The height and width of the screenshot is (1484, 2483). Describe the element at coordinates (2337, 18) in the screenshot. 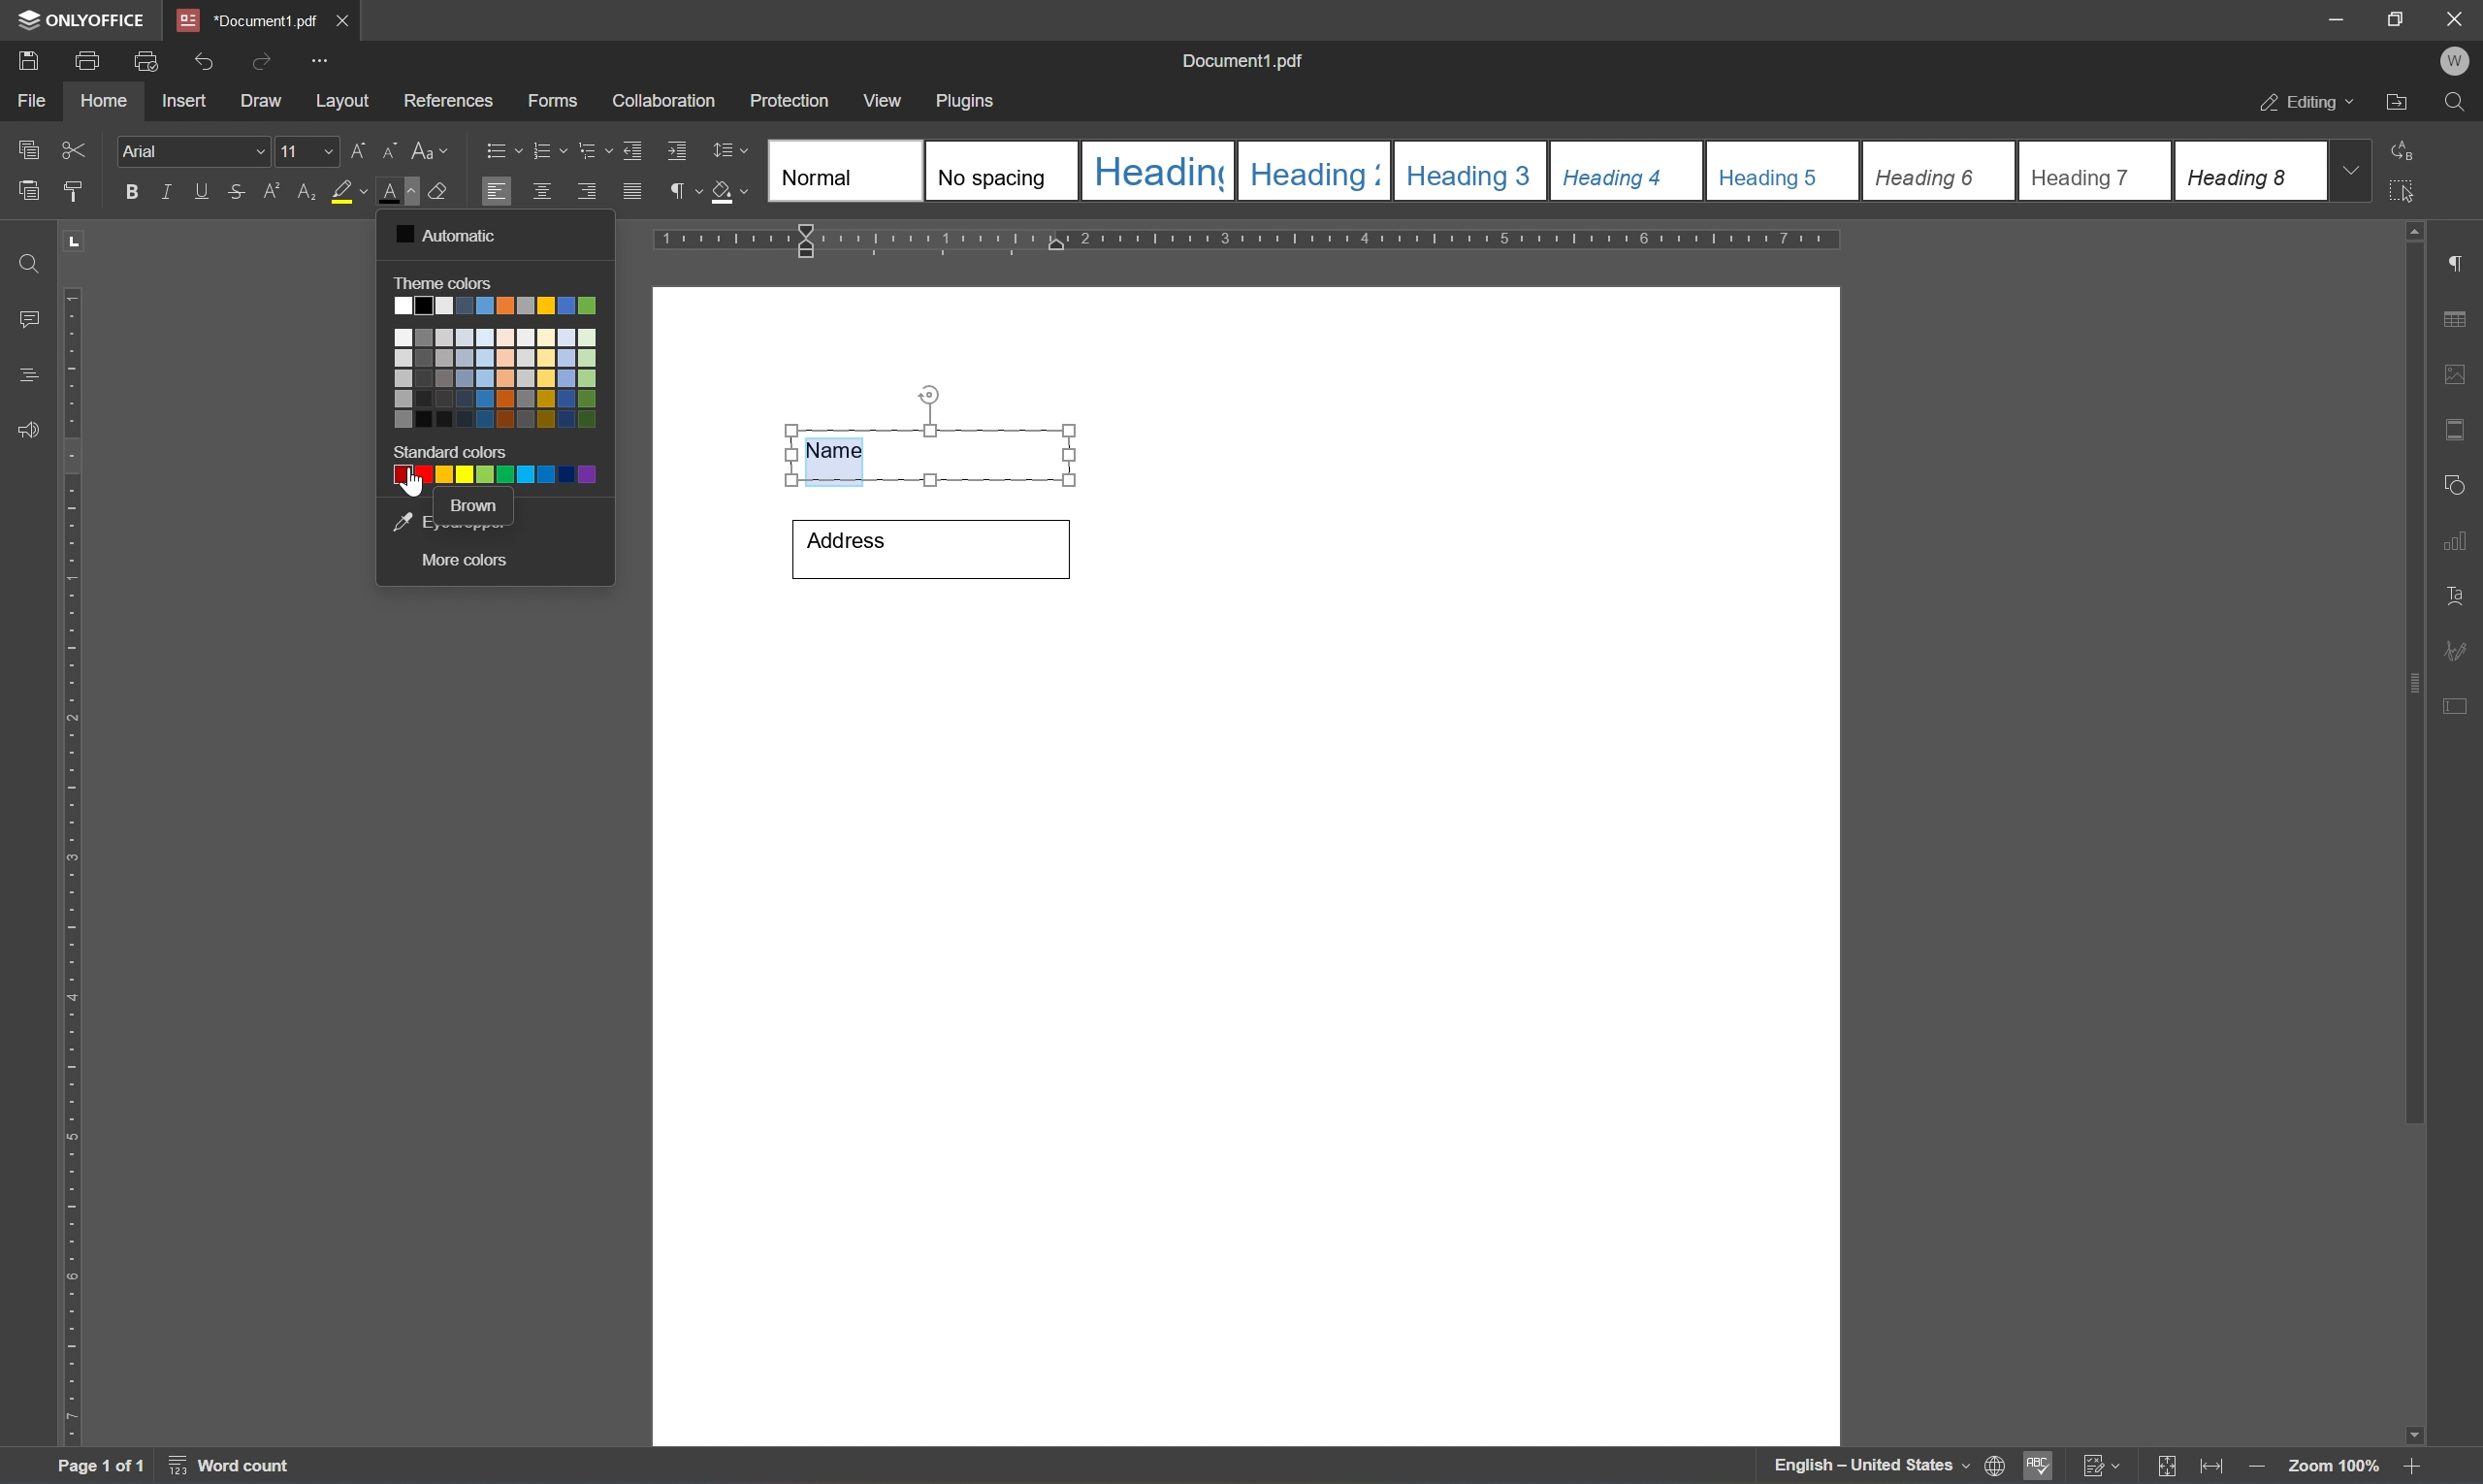

I see `minimize` at that location.